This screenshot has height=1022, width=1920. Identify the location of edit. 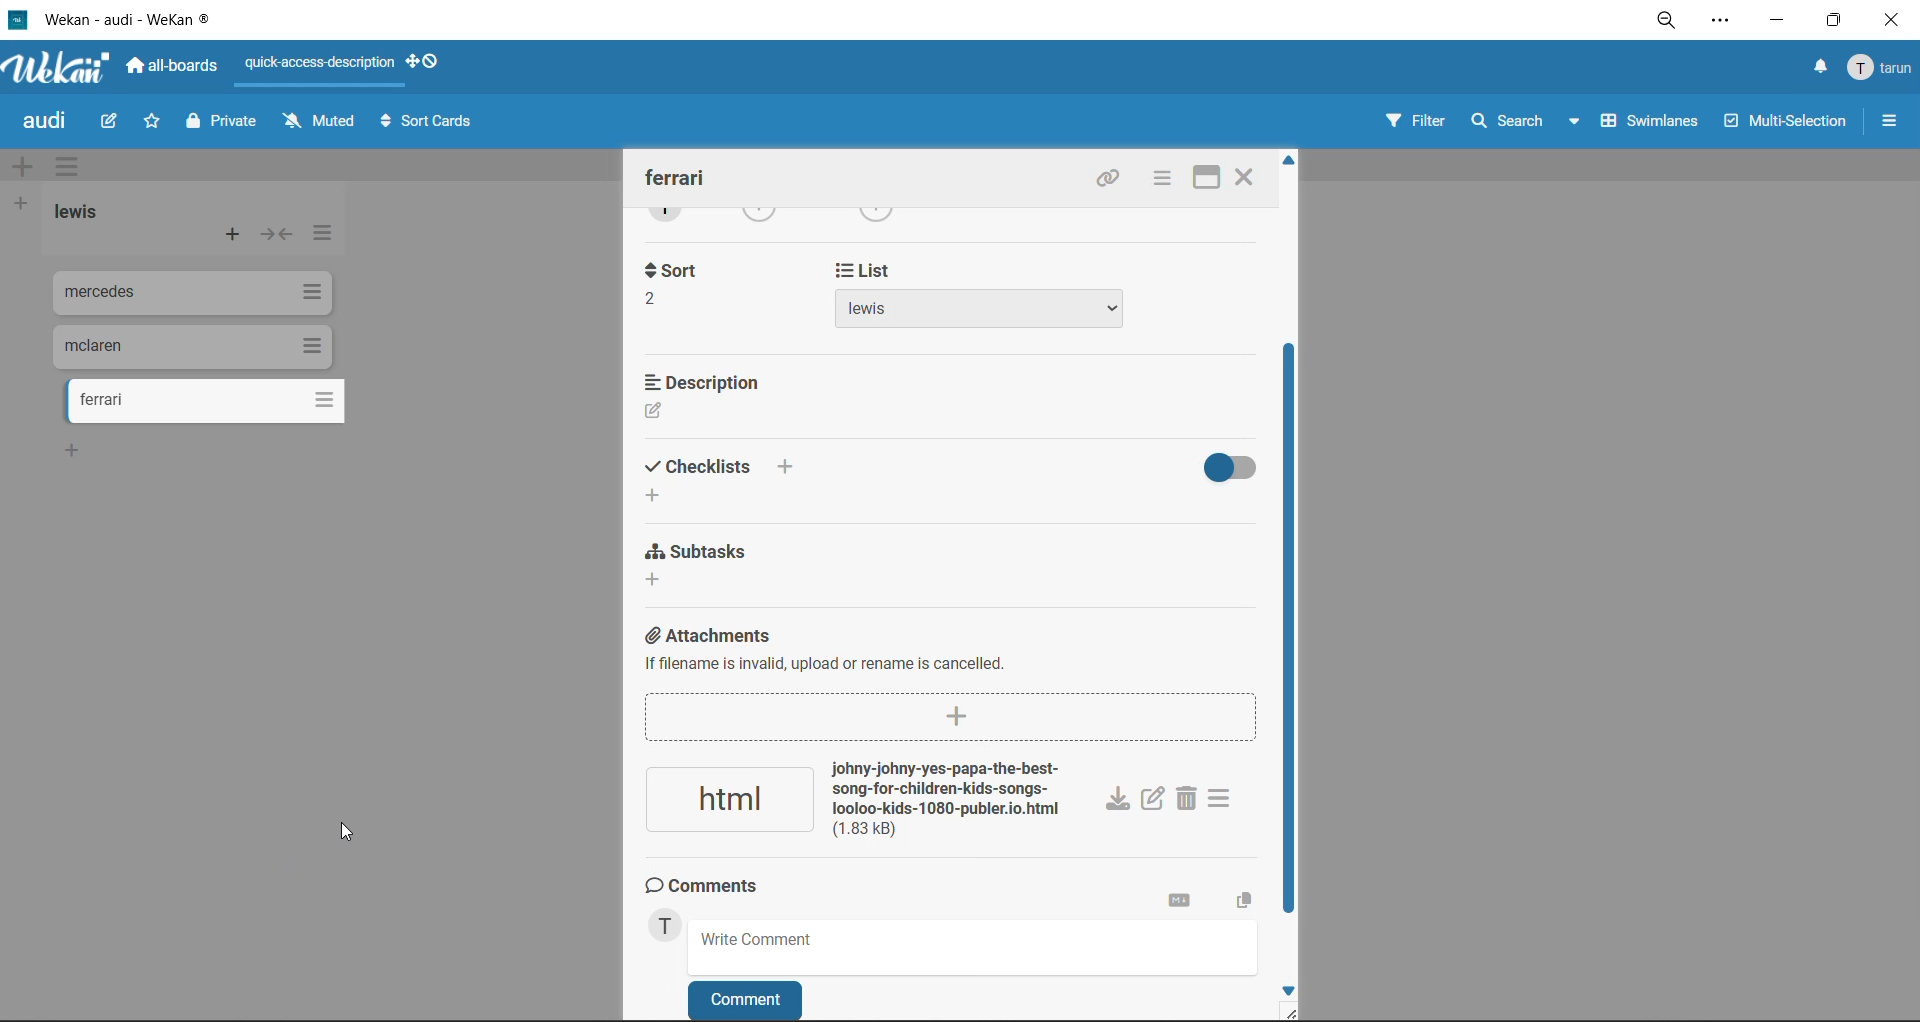
(114, 122).